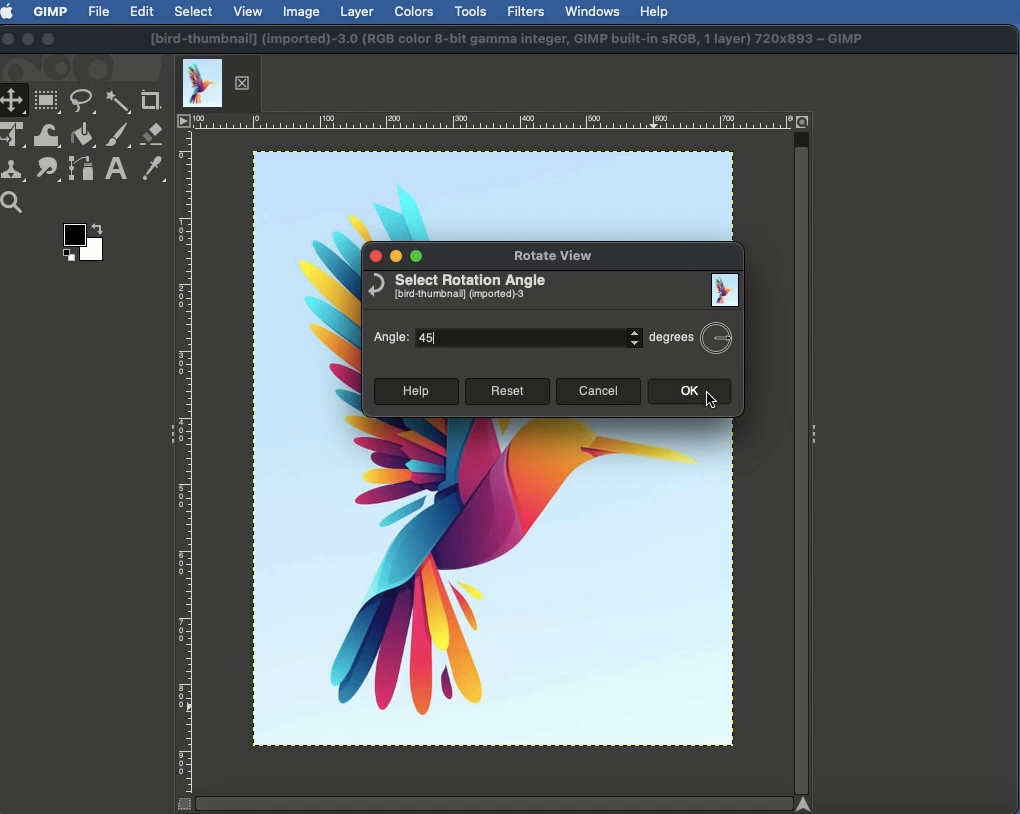  I want to click on Fuzzy selector, so click(118, 103).